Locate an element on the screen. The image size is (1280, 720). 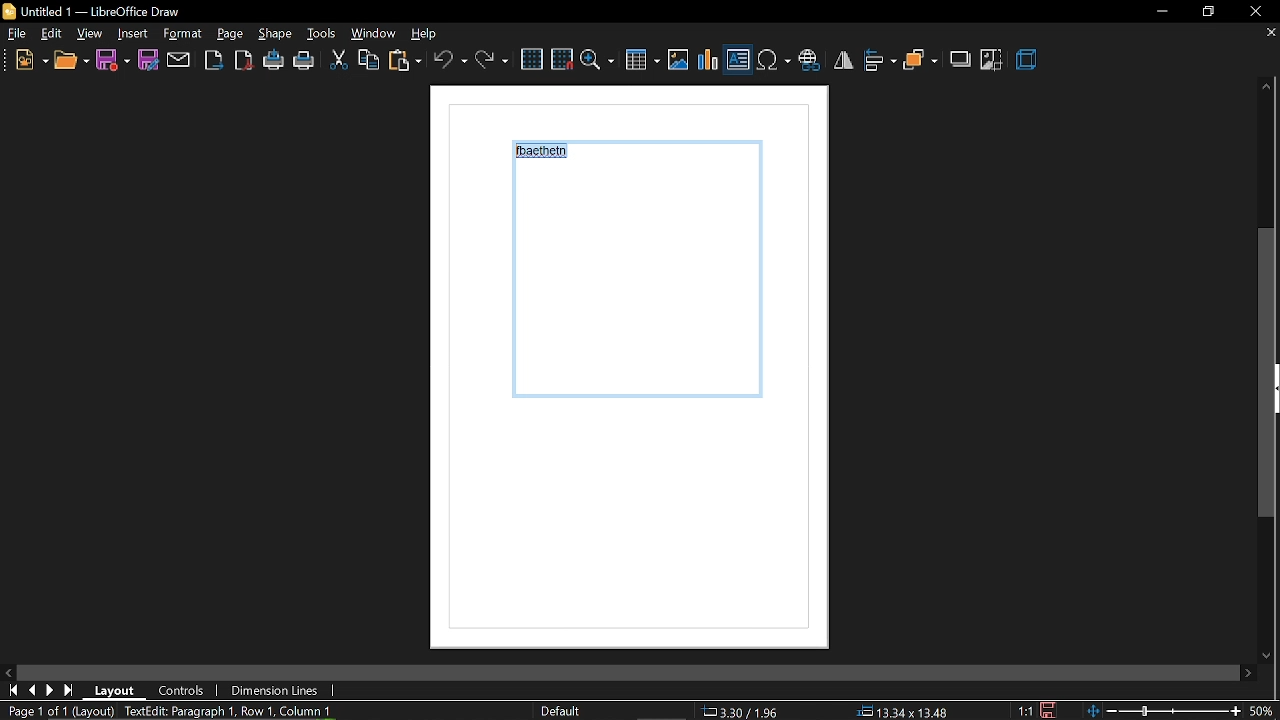
Minimize is located at coordinates (1161, 12).